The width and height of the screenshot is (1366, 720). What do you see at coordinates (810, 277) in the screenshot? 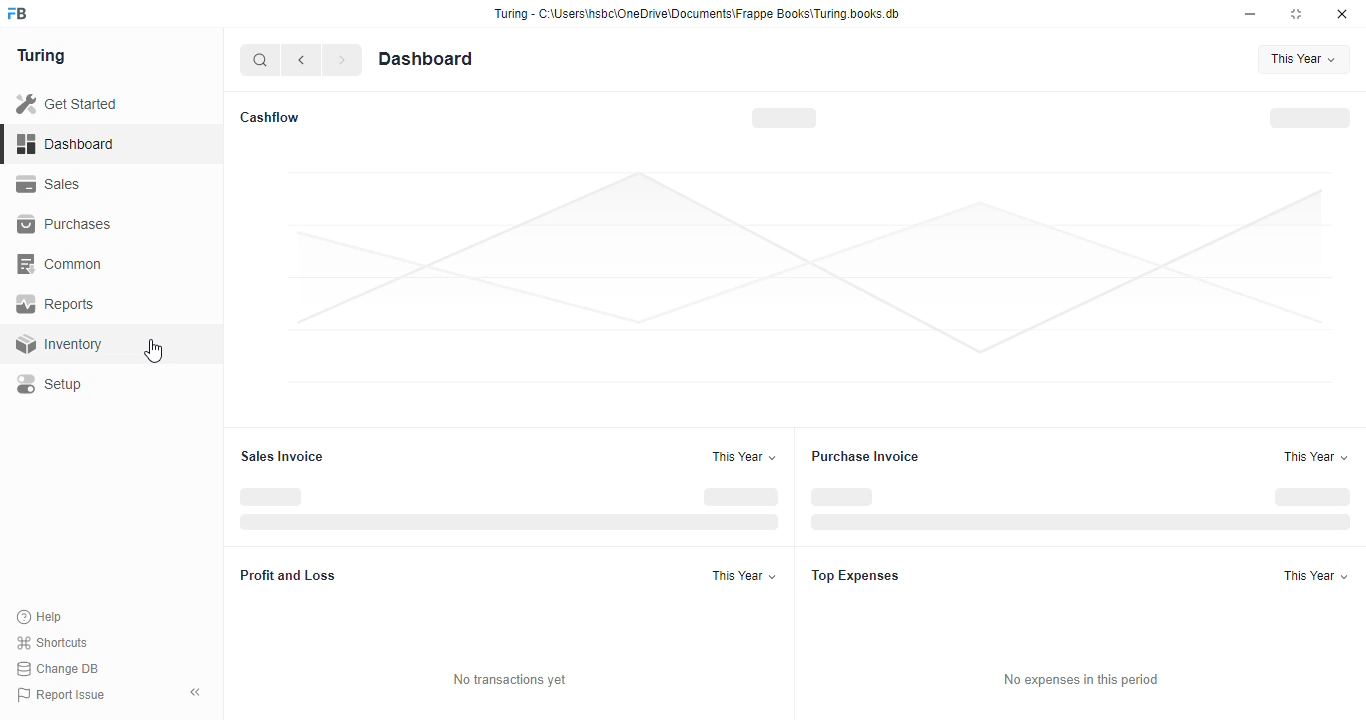
I see `graph` at bounding box center [810, 277].